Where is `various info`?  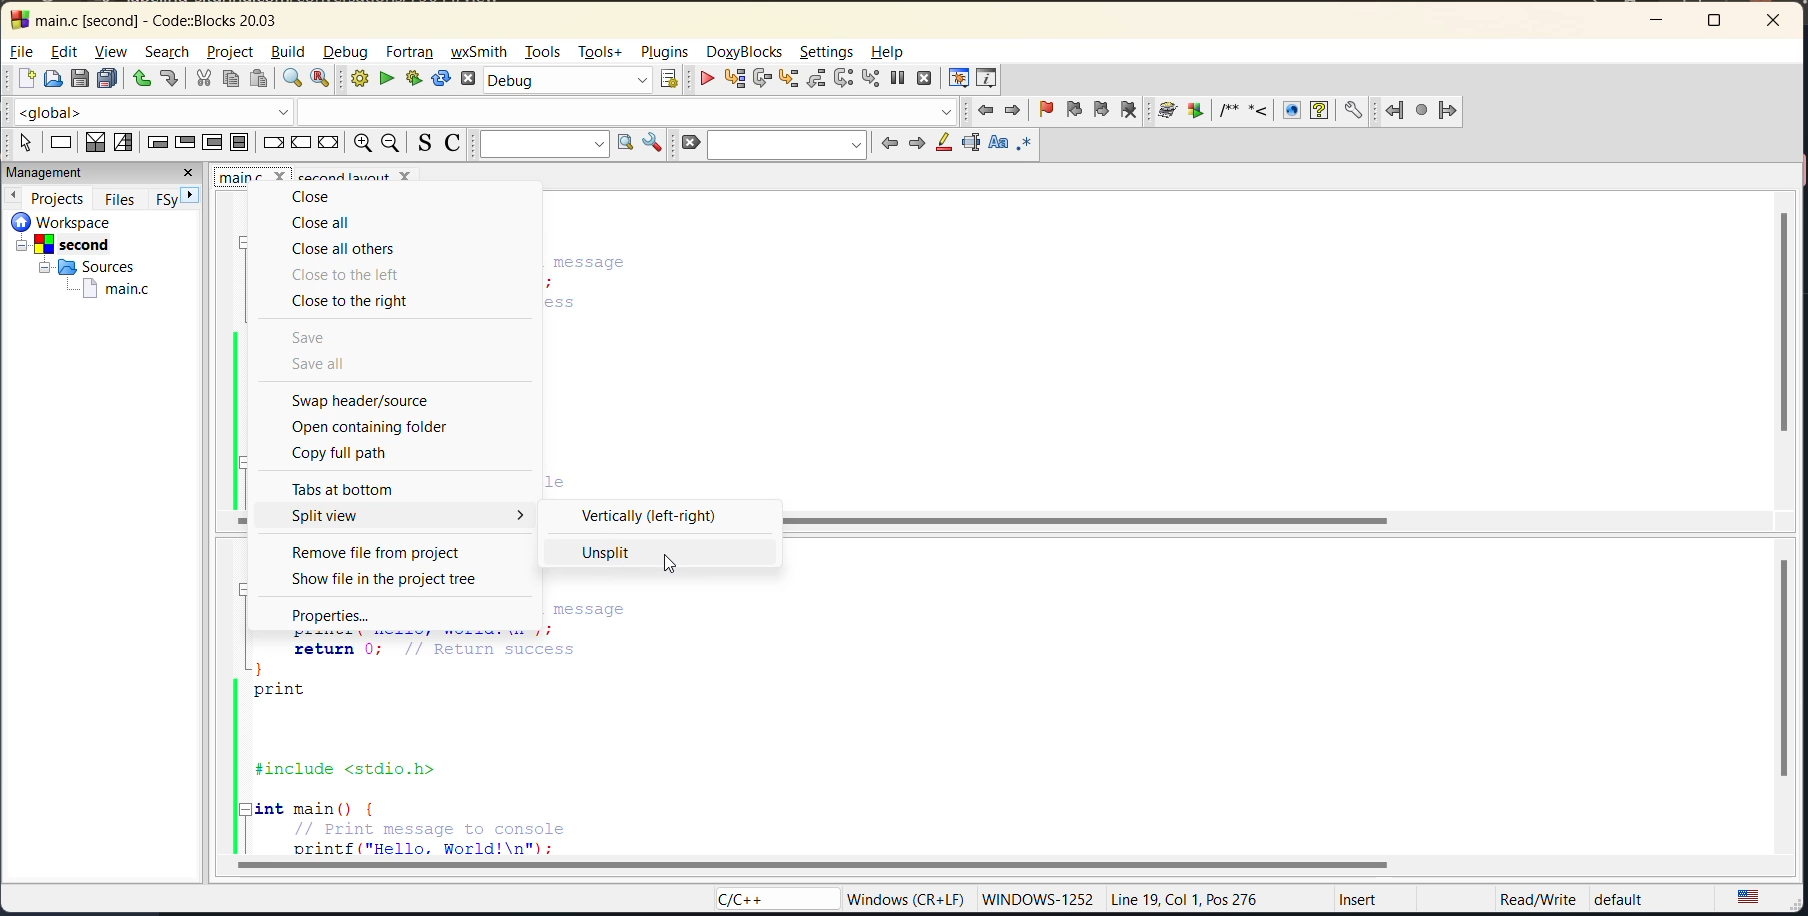 various info is located at coordinates (988, 79).